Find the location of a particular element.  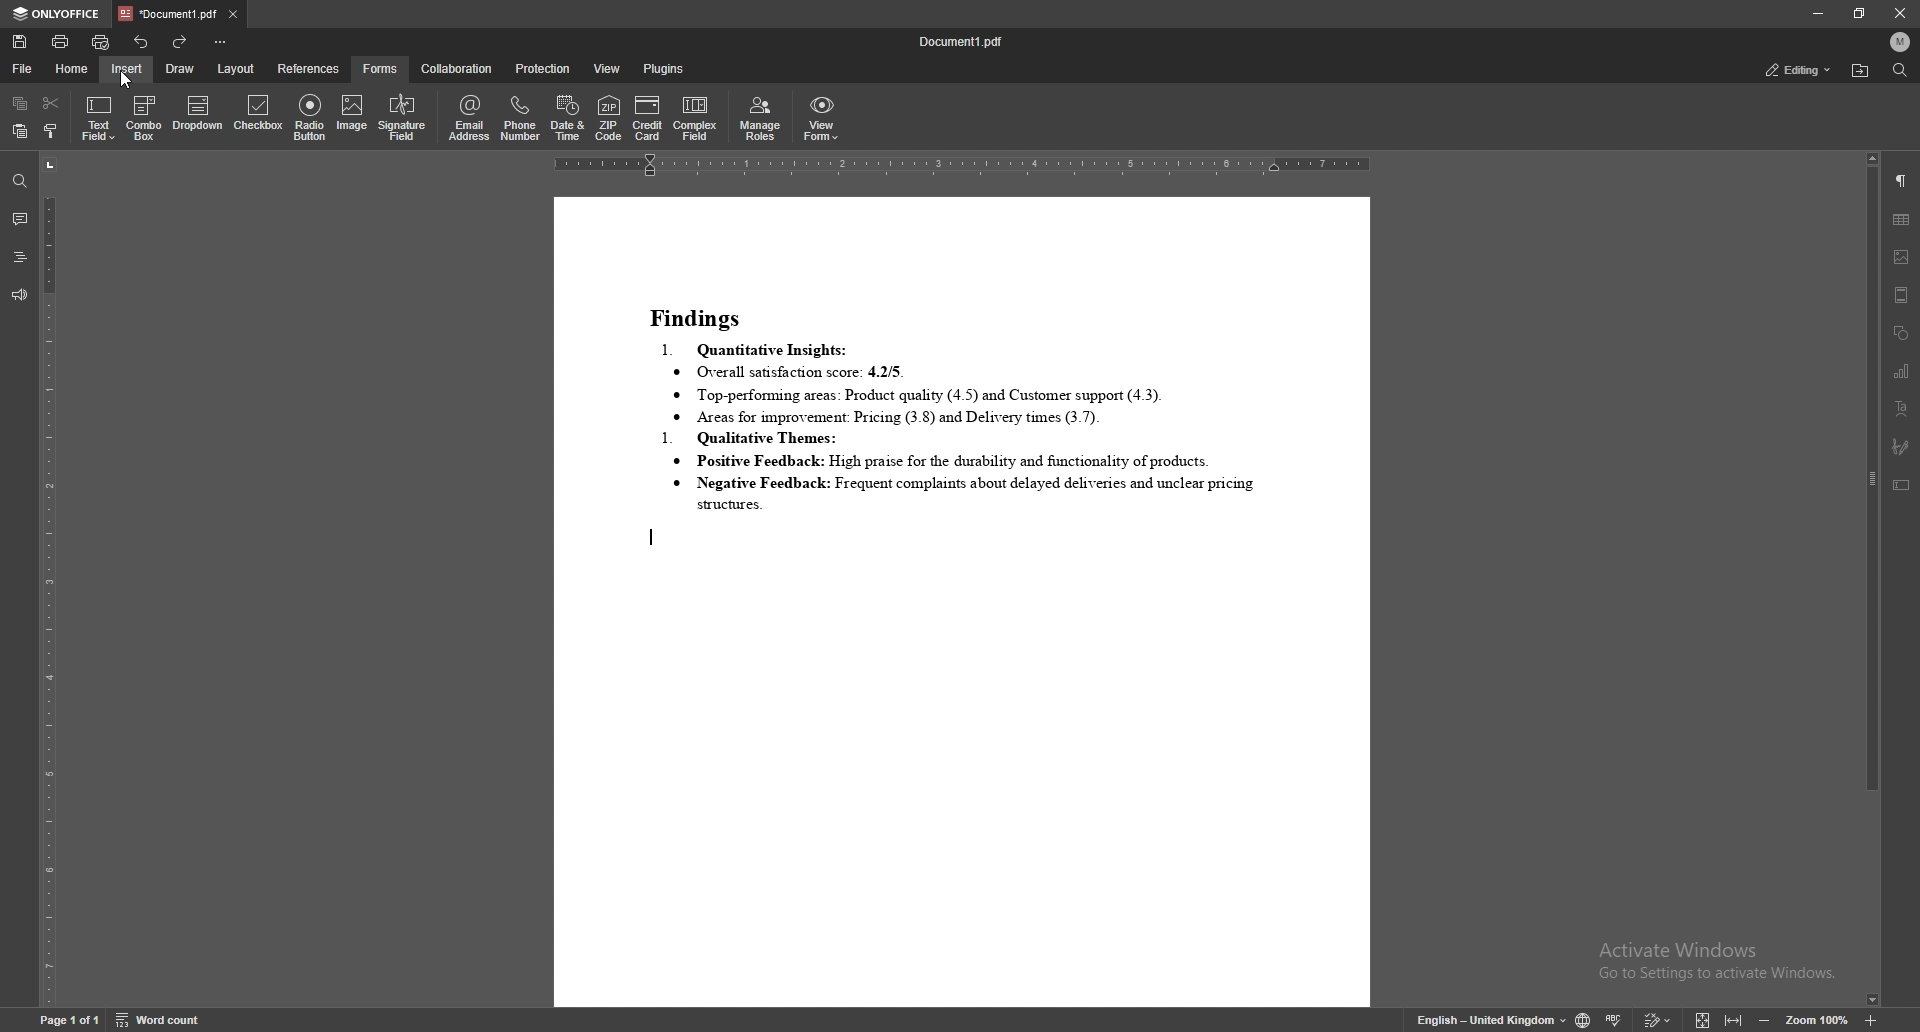

manage roles is located at coordinates (760, 118).